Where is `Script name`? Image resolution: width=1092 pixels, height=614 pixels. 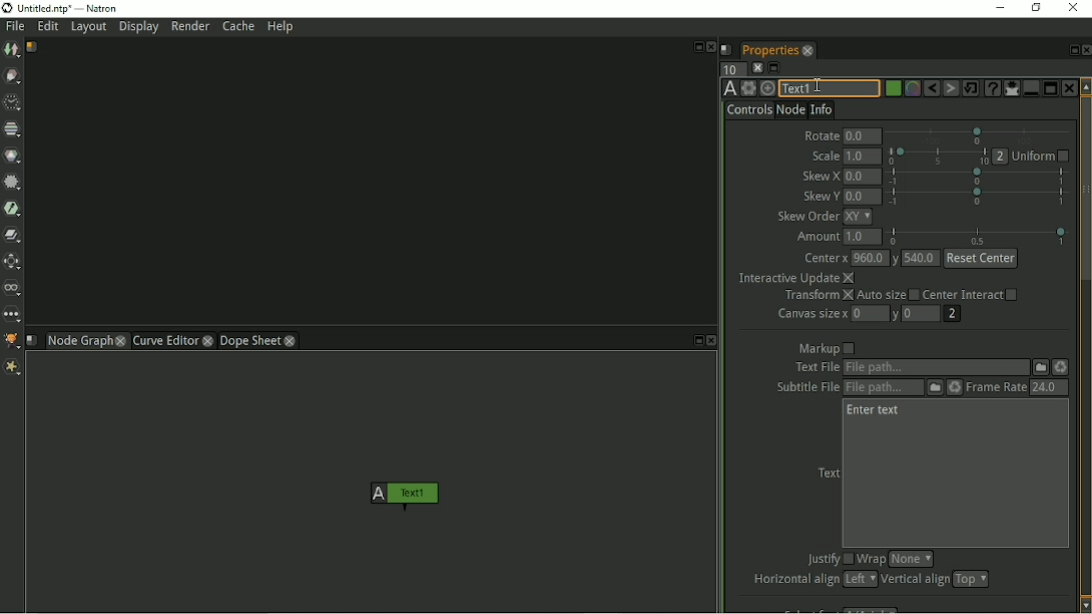 Script name is located at coordinates (32, 340).